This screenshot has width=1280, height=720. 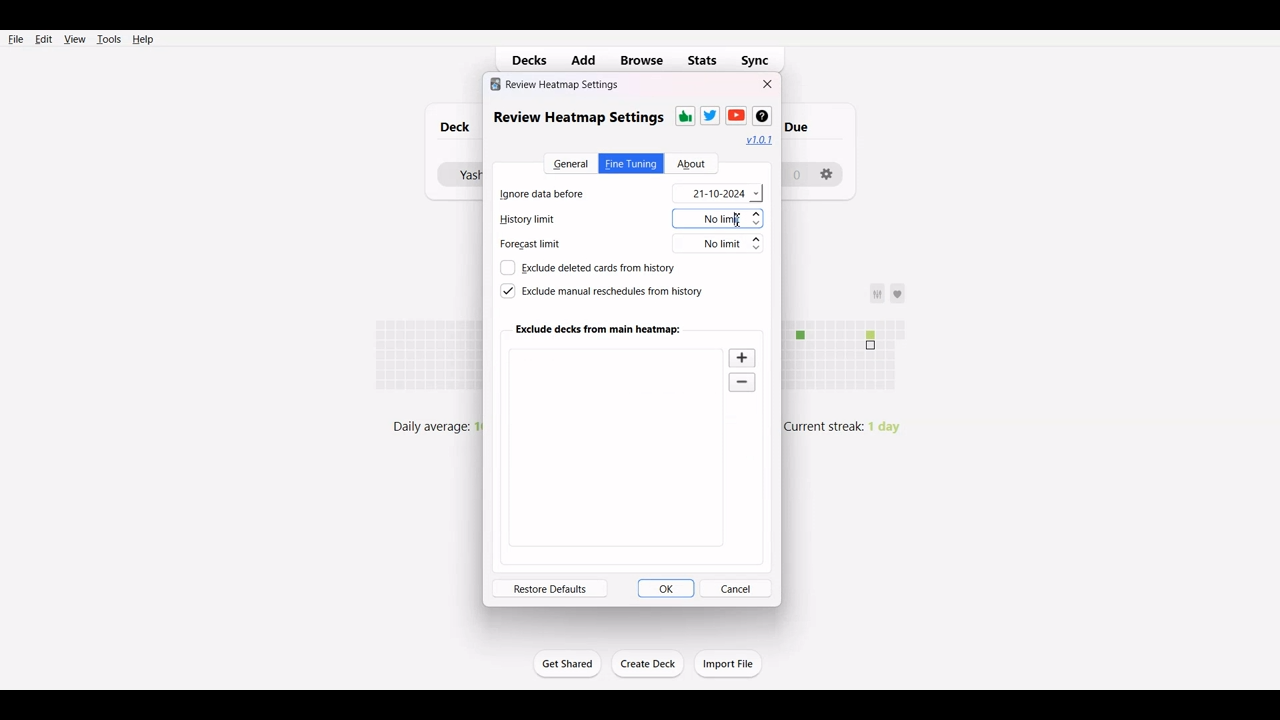 What do you see at coordinates (142, 39) in the screenshot?
I see `Help` at bounding box center [142, 39].